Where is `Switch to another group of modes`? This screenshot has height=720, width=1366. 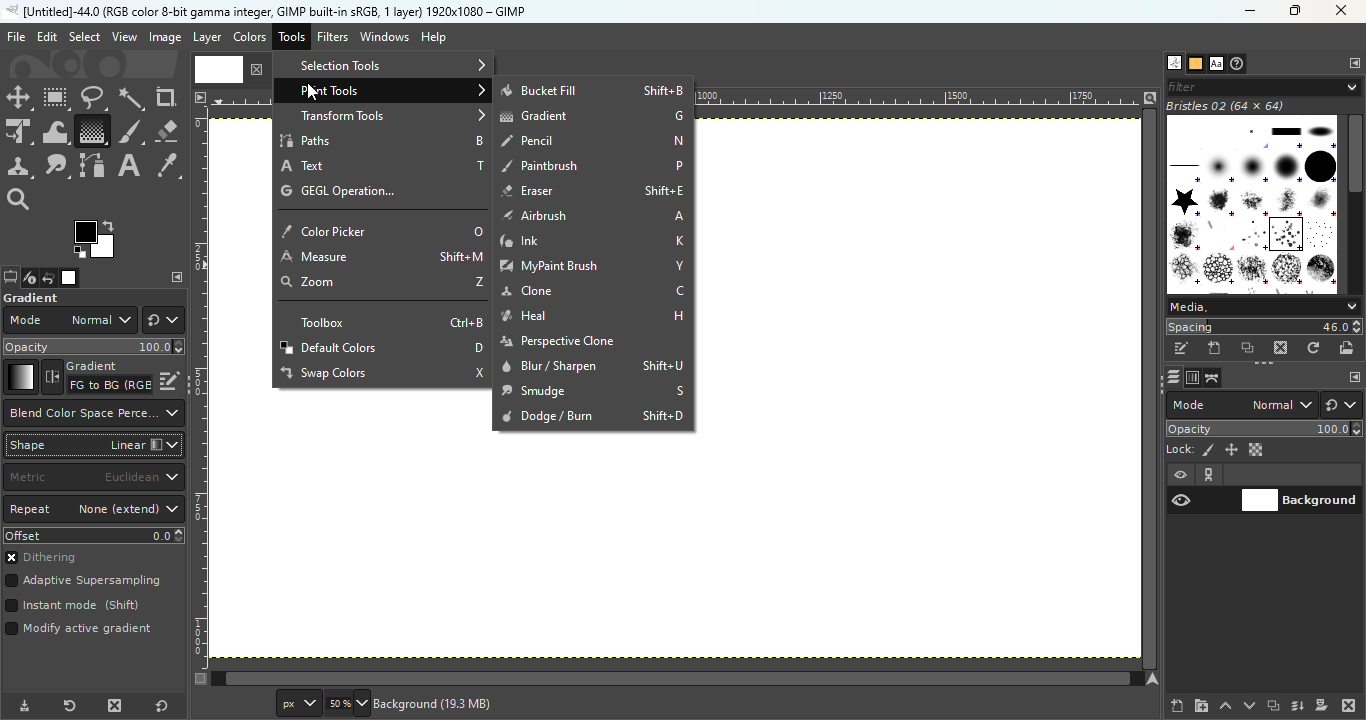 Switch to another group of modes is located at coordinates (1345, 405).